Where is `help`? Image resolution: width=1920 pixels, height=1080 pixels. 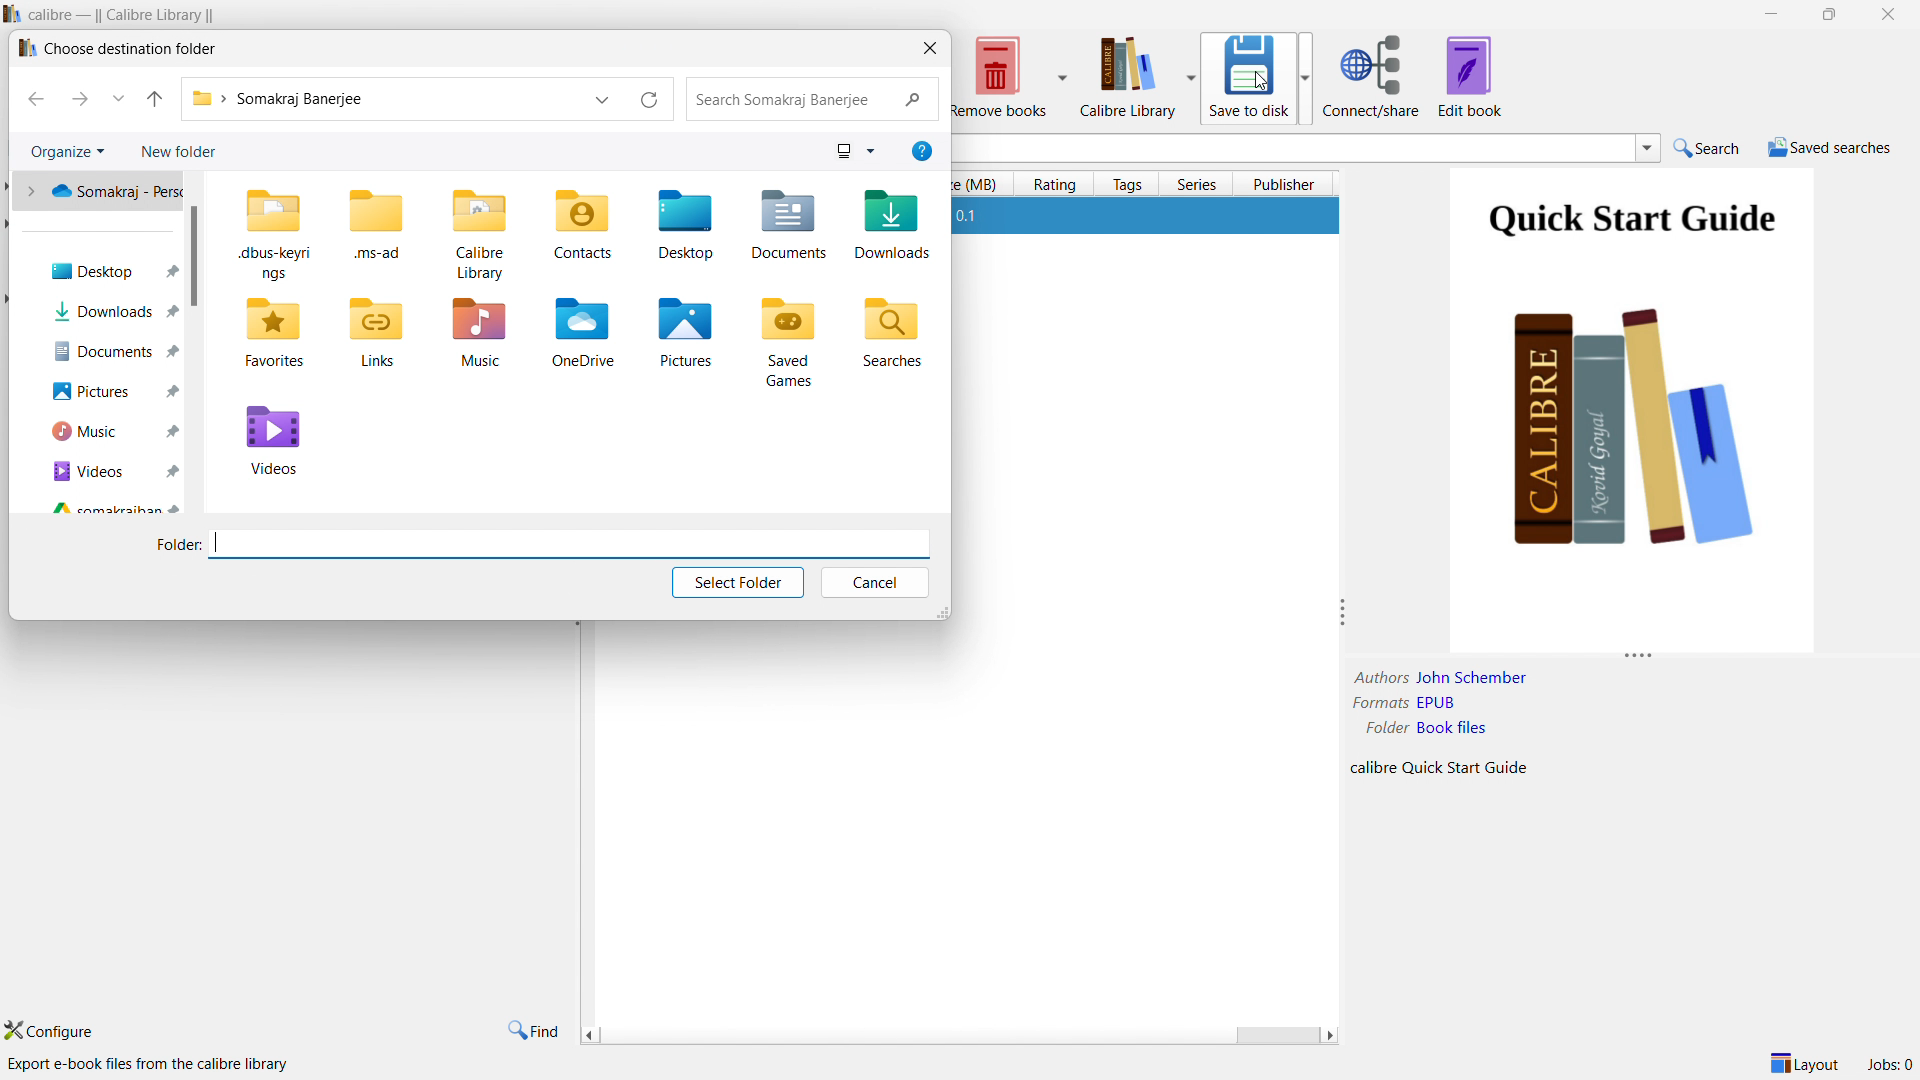
help is located at coordinates (922, 152).